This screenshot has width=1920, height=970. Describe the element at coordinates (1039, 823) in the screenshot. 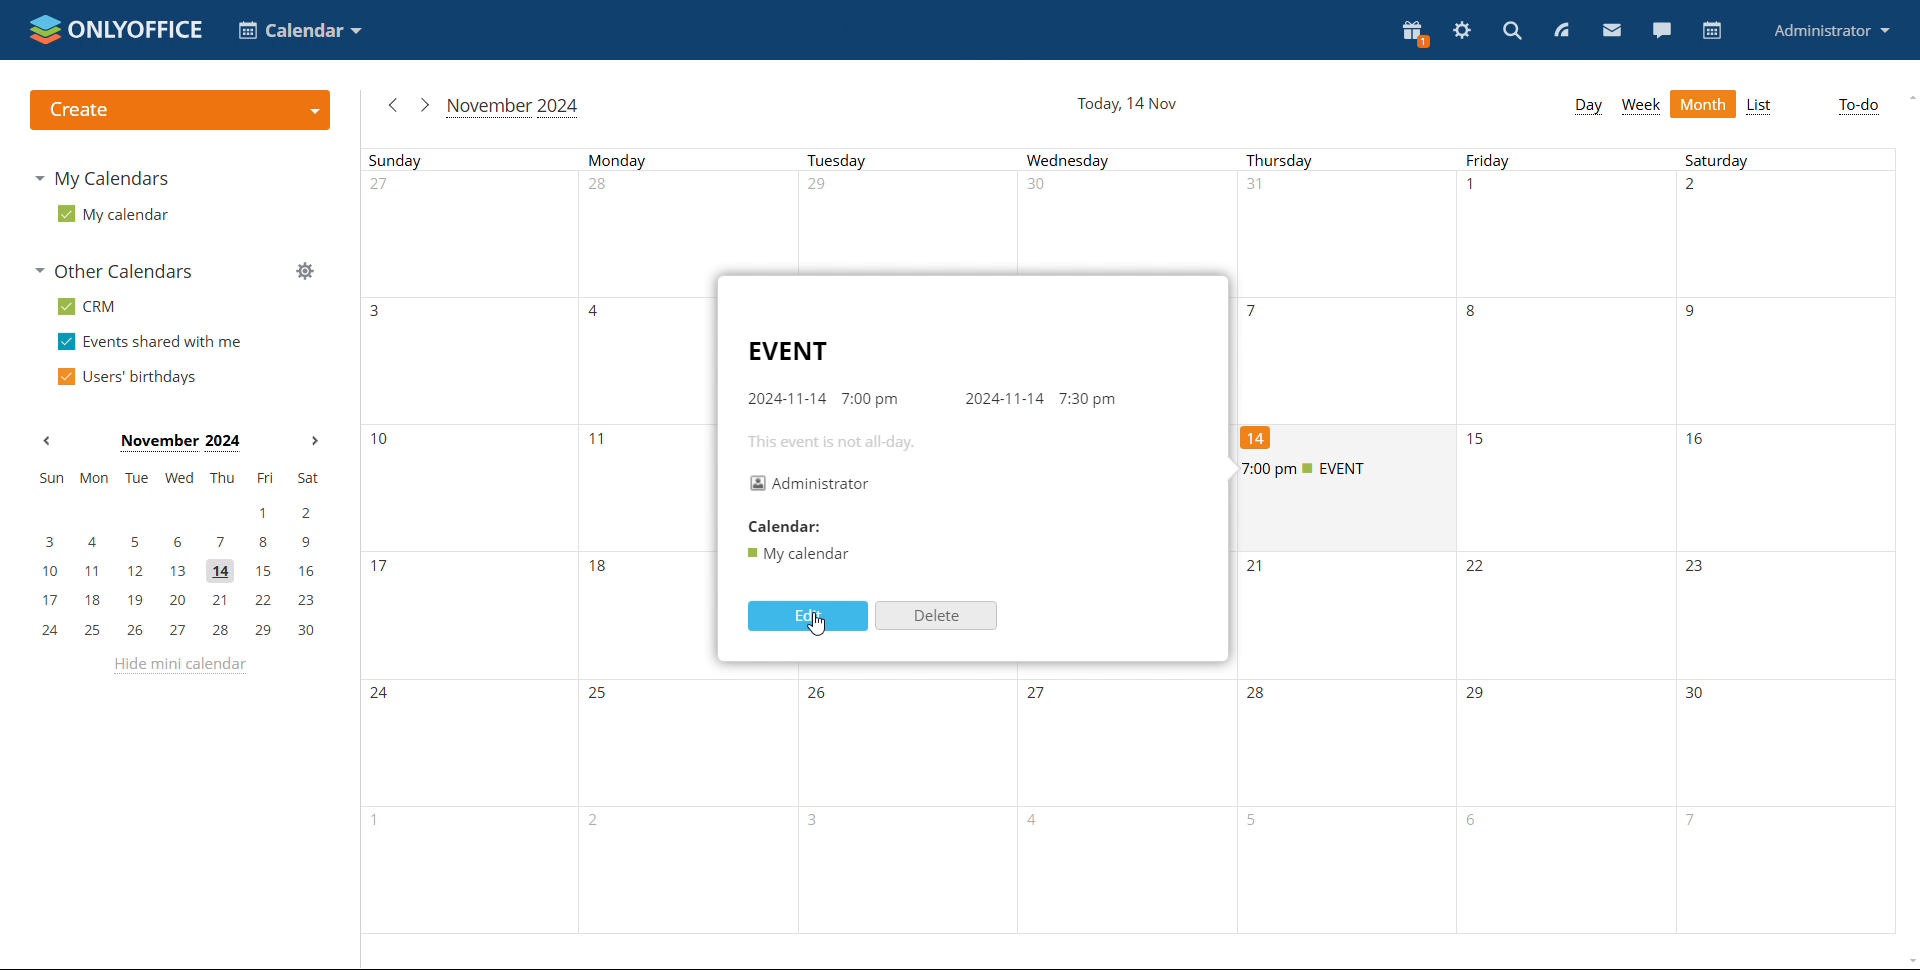

I see `number` at that location.